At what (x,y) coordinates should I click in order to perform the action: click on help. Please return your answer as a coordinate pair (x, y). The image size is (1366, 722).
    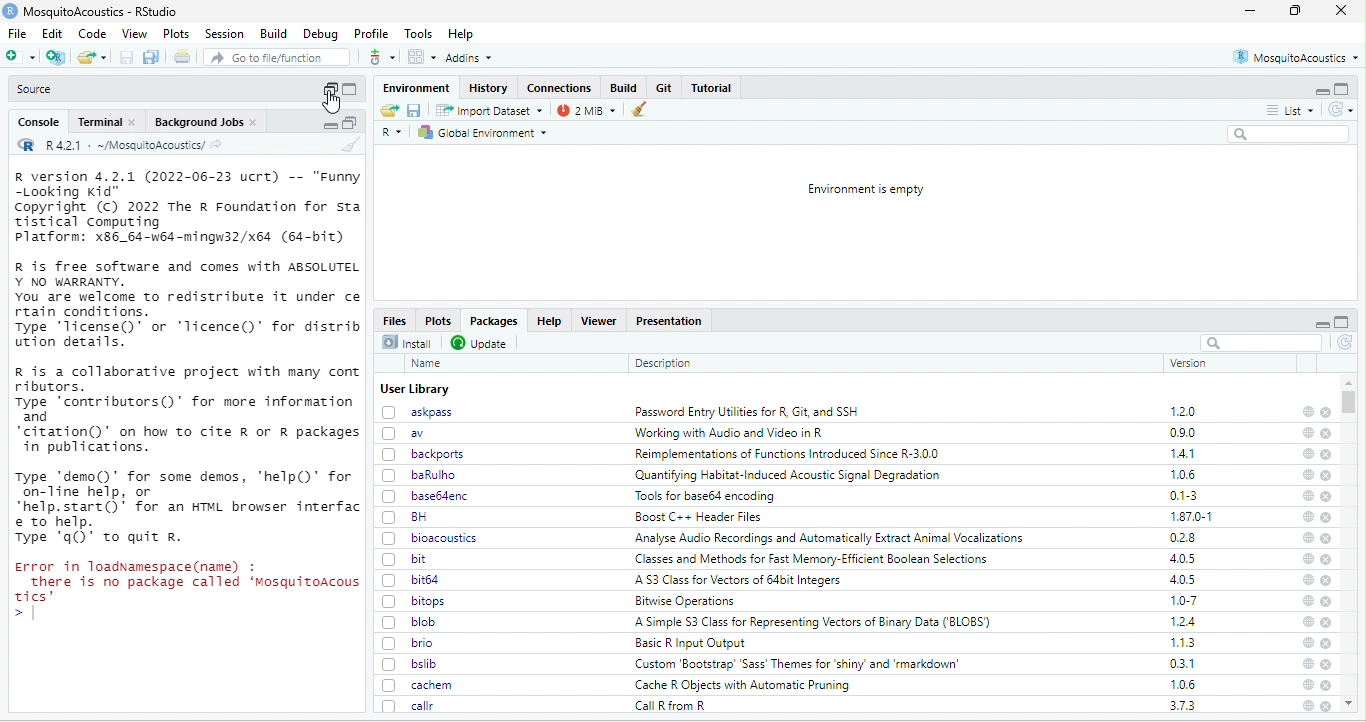
    Looking at the image, I should click on (1308, 580).